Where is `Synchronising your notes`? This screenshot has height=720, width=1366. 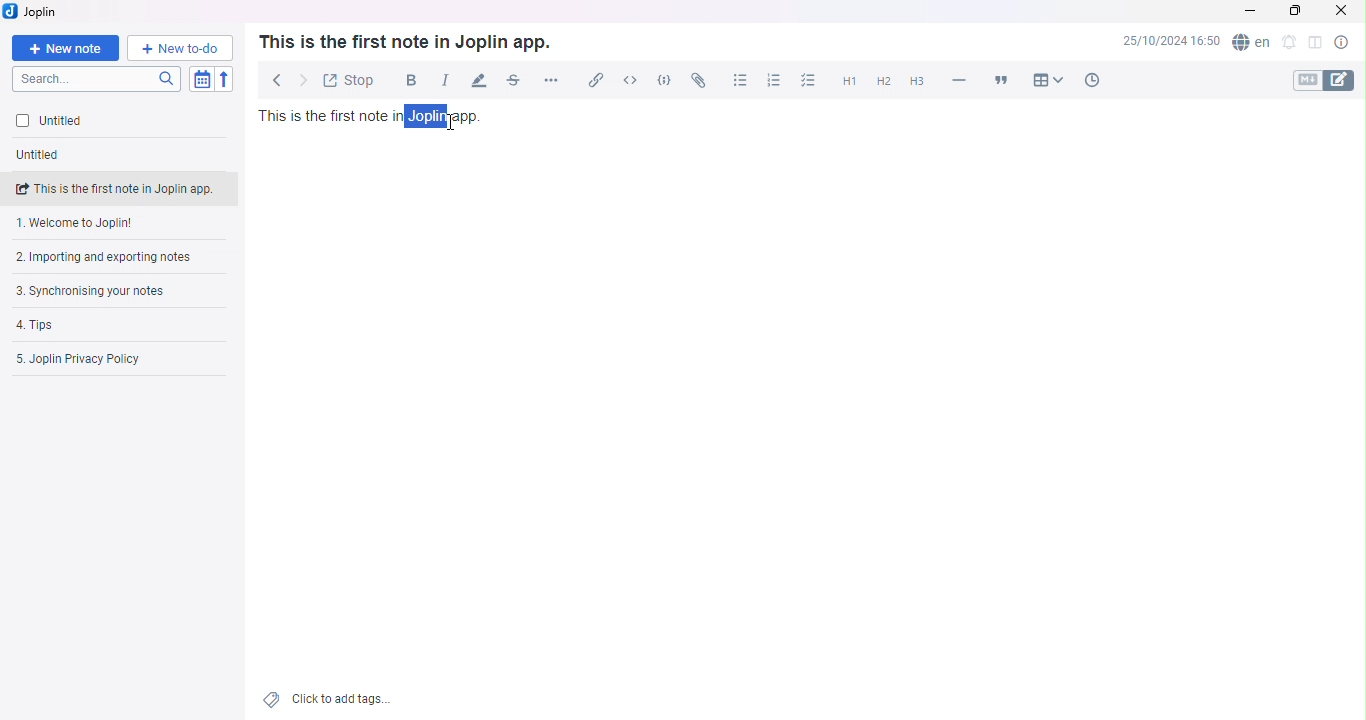
Synchronising your notes is located at coordinates (103, 290).